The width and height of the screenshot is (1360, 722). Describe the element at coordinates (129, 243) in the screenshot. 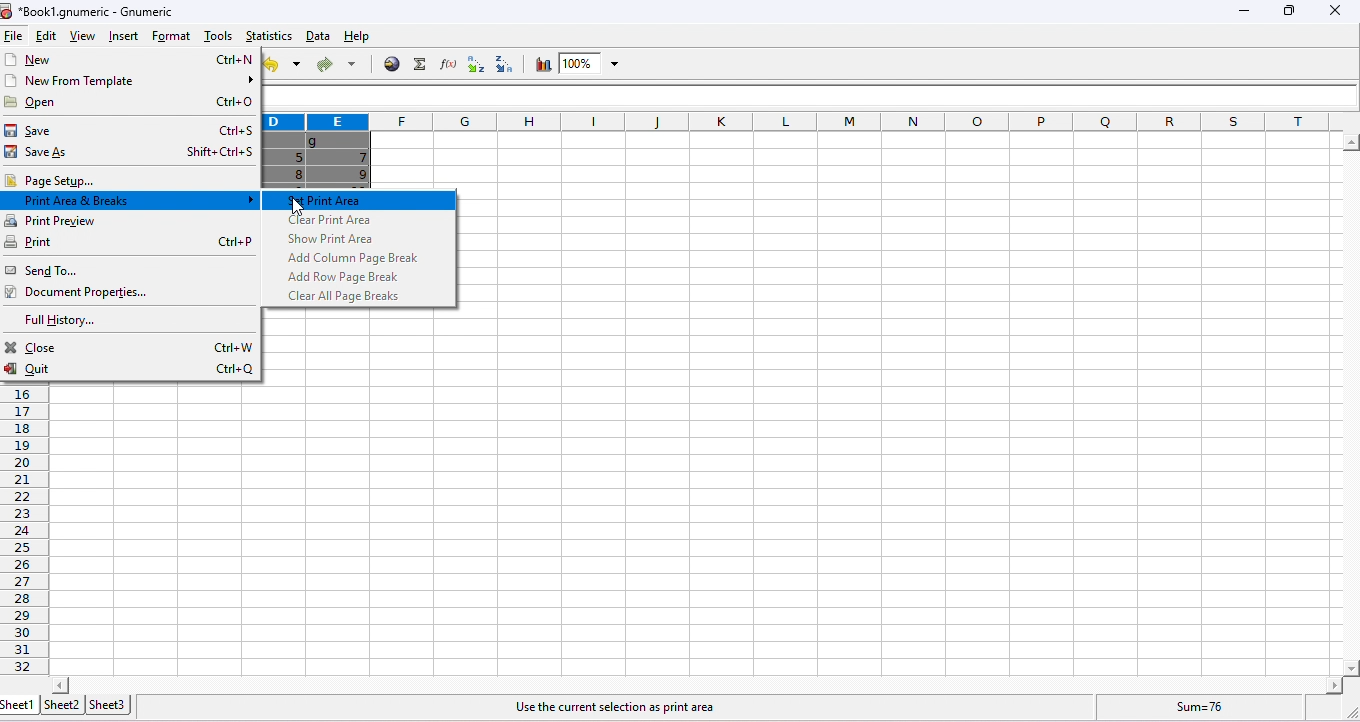

I see `print ` at that location.